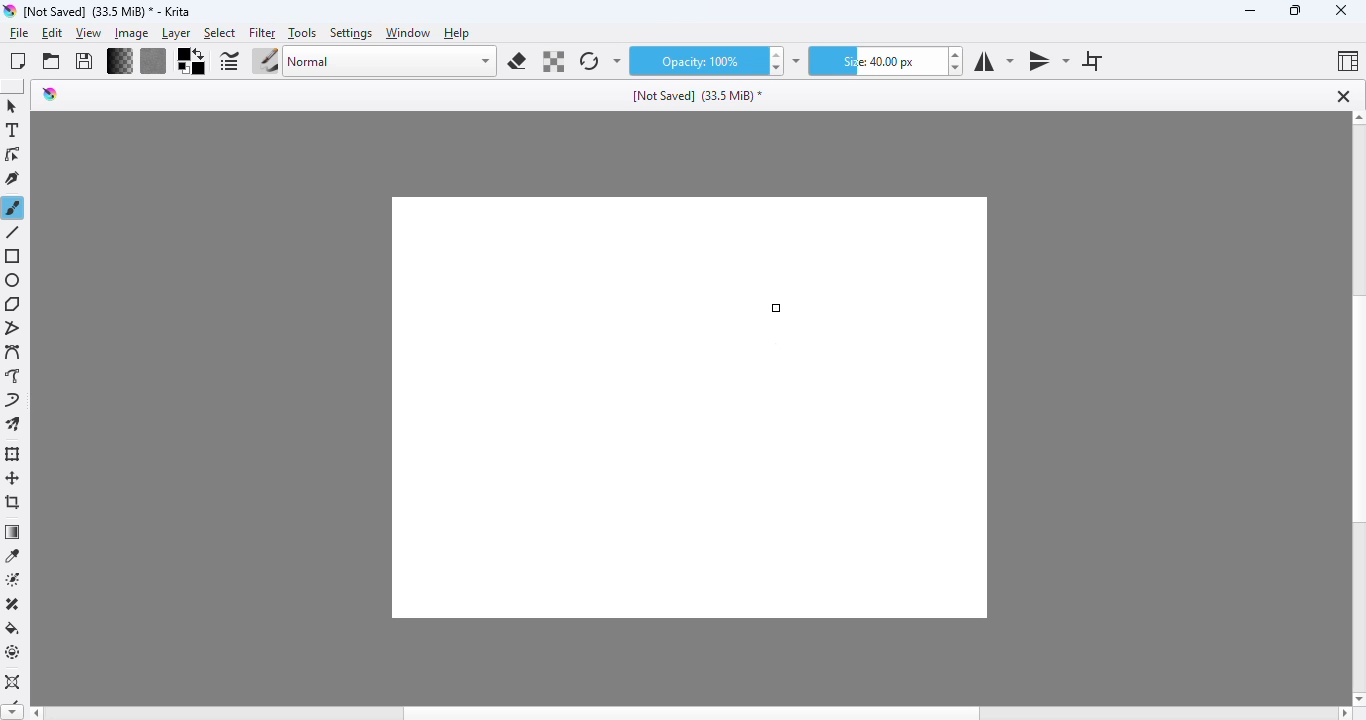 The height and width of the screenshot is (720, 1366). I want to click on background/foreground color selector, so click(193, 61).